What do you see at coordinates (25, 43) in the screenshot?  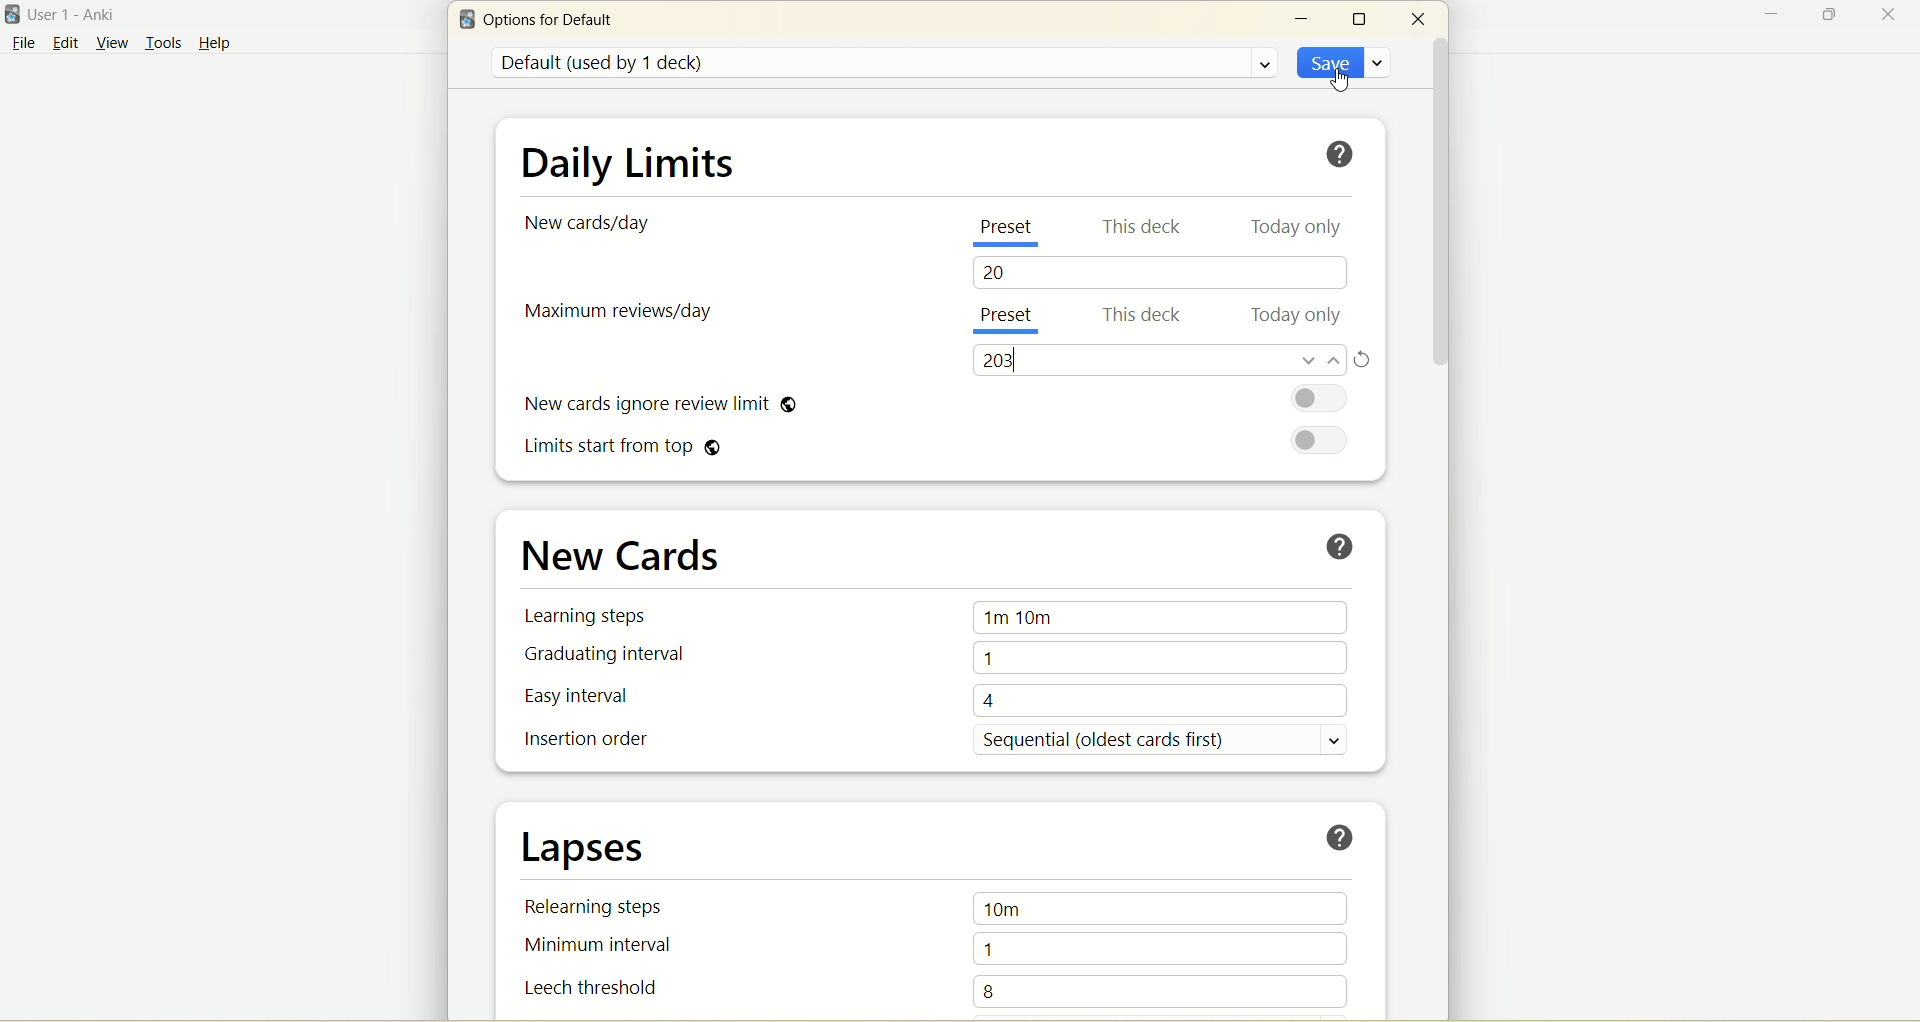 I see `file` at bounding box center [25, 43].